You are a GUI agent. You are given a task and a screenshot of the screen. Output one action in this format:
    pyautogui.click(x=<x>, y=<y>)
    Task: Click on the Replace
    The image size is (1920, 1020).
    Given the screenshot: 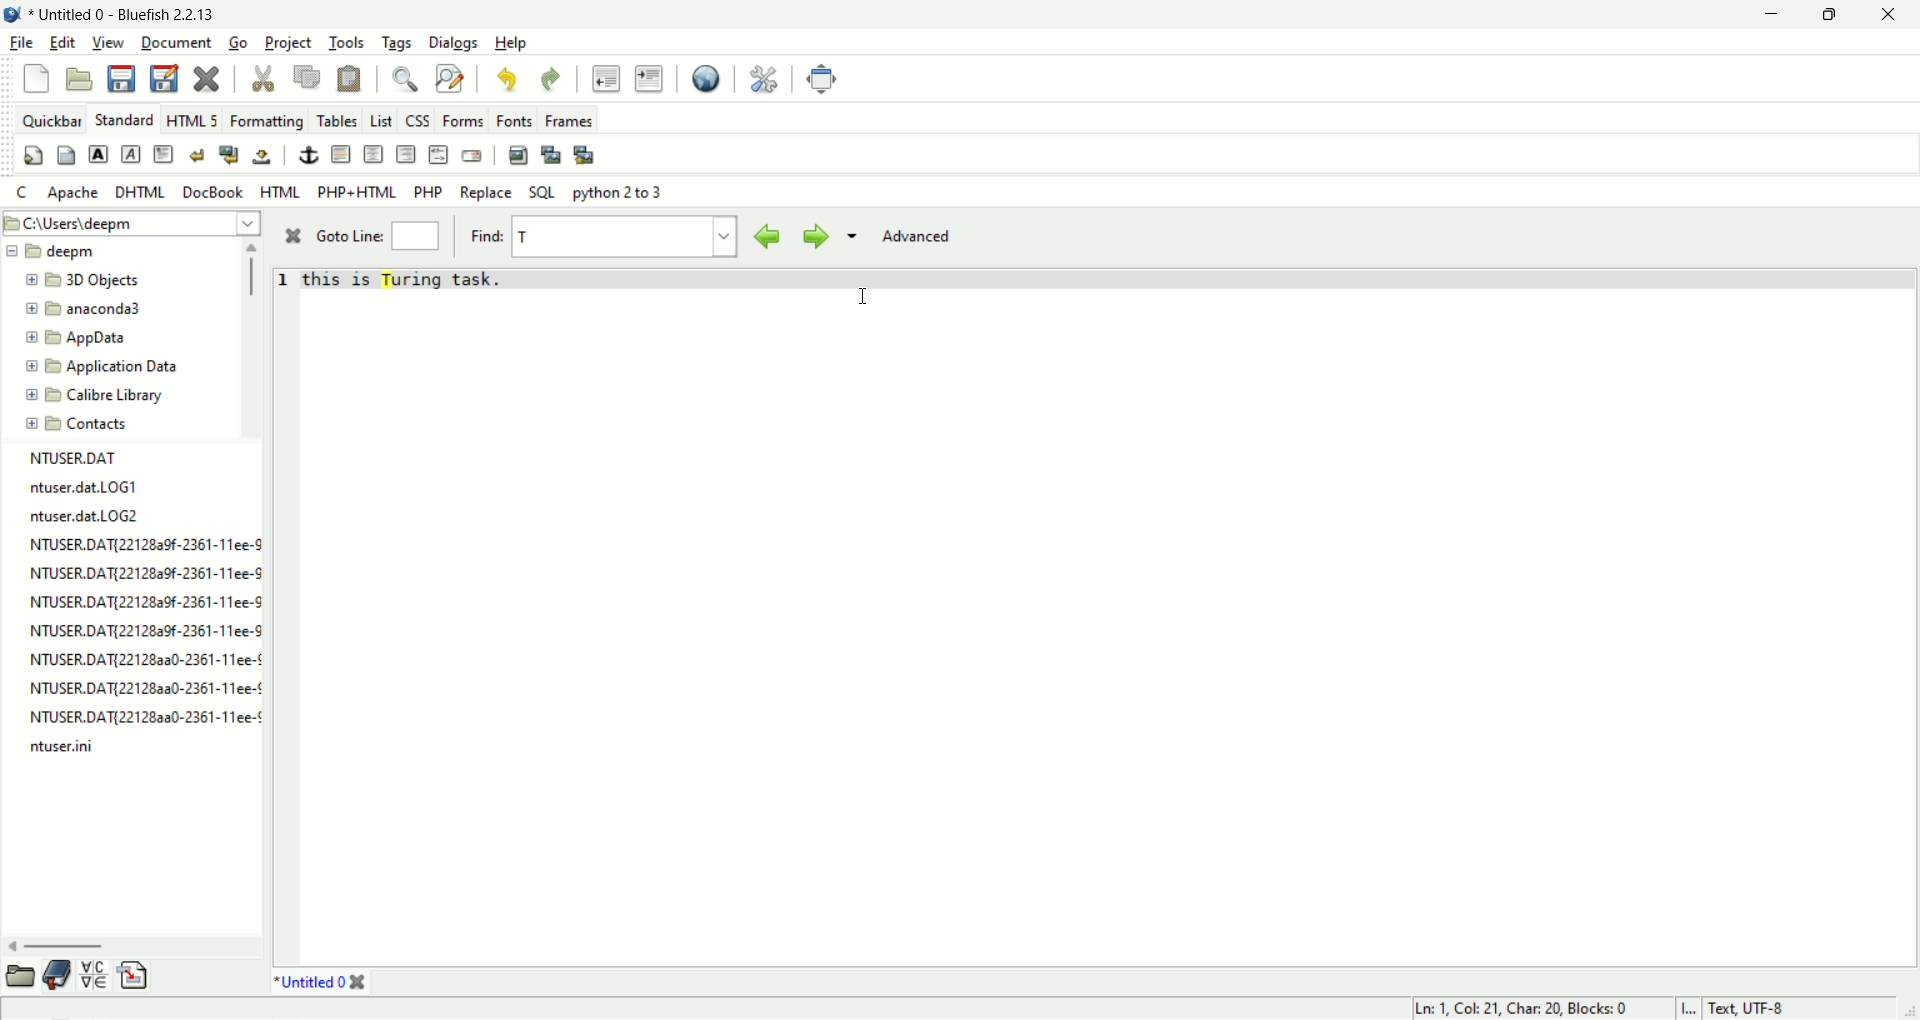 What is the action you would take?
    pyautogui.click(x=486, y=193)
    